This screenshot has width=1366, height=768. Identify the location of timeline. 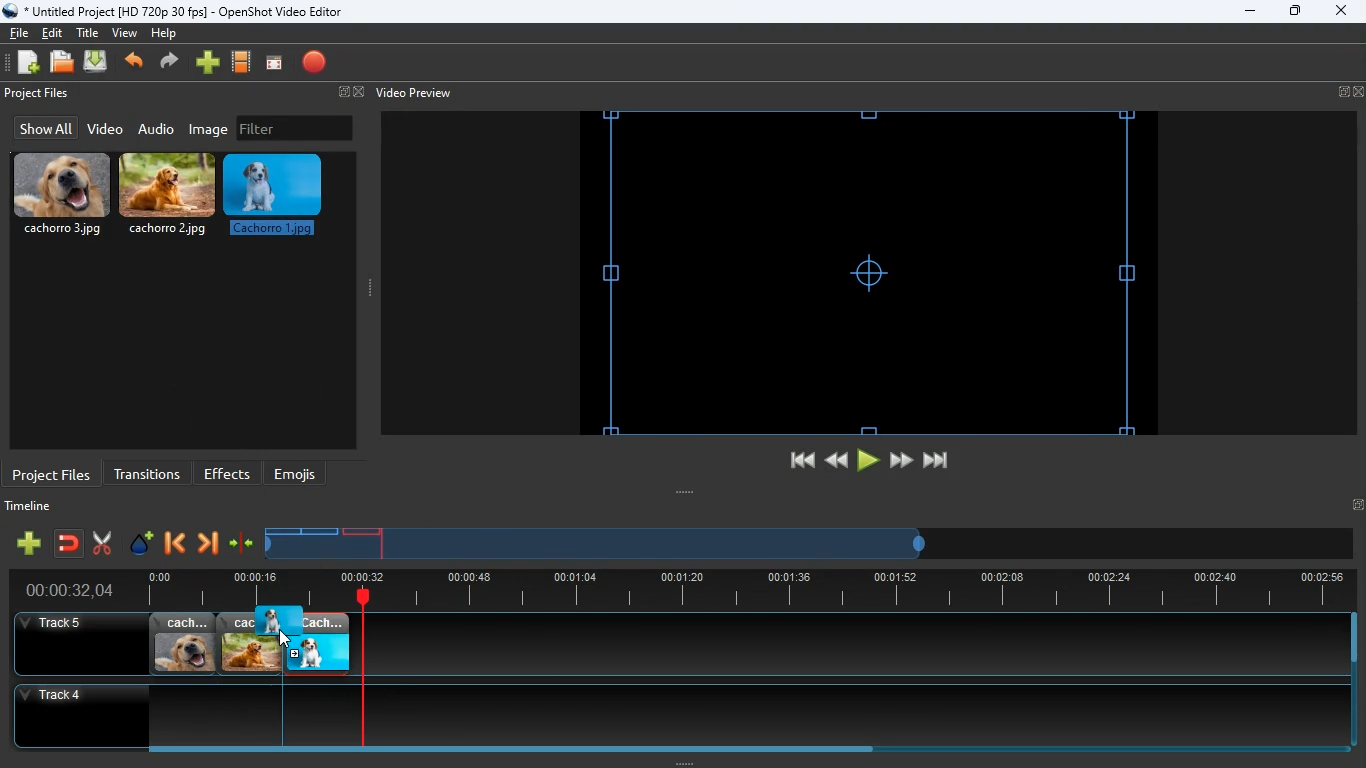
(740, 590).